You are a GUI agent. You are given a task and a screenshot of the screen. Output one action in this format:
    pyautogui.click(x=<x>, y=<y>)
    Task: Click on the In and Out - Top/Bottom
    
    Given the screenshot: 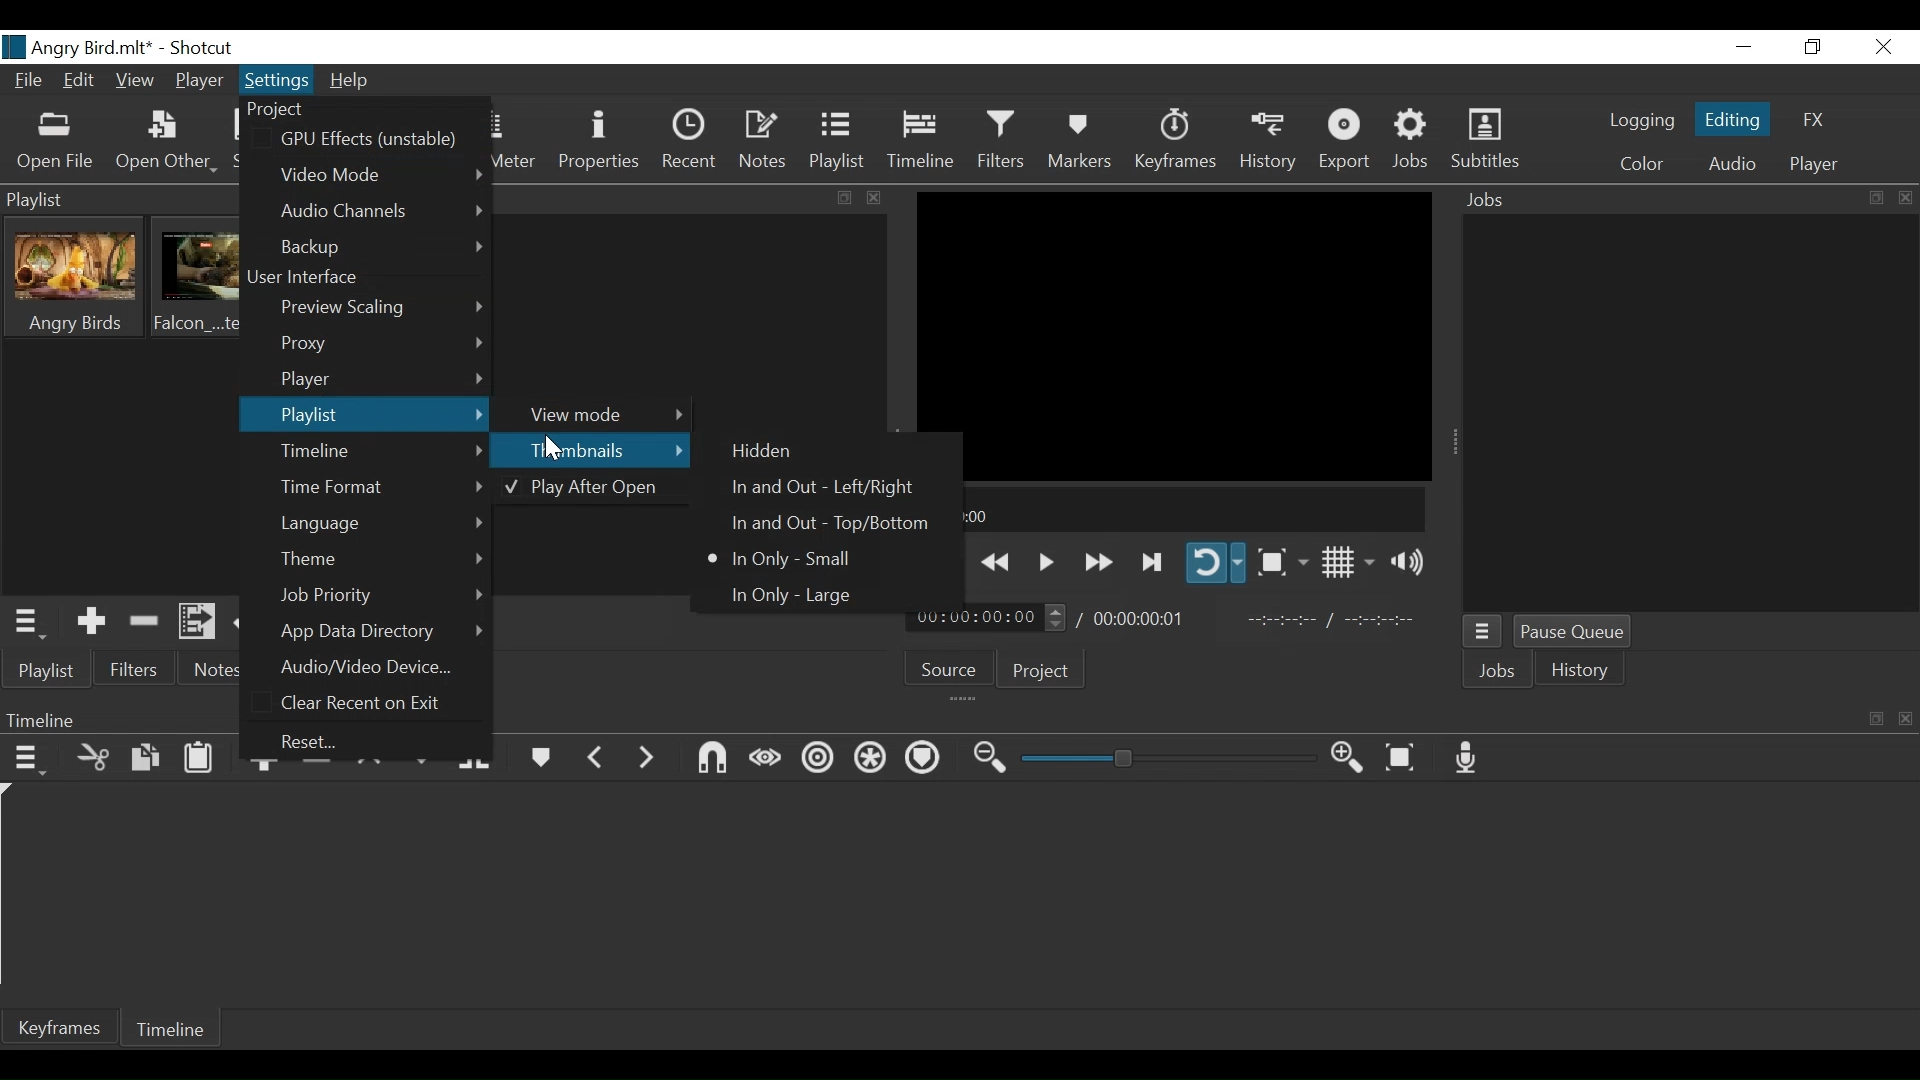 What is the action you would take?
    pyautogui.click(x=815, y=525)
    